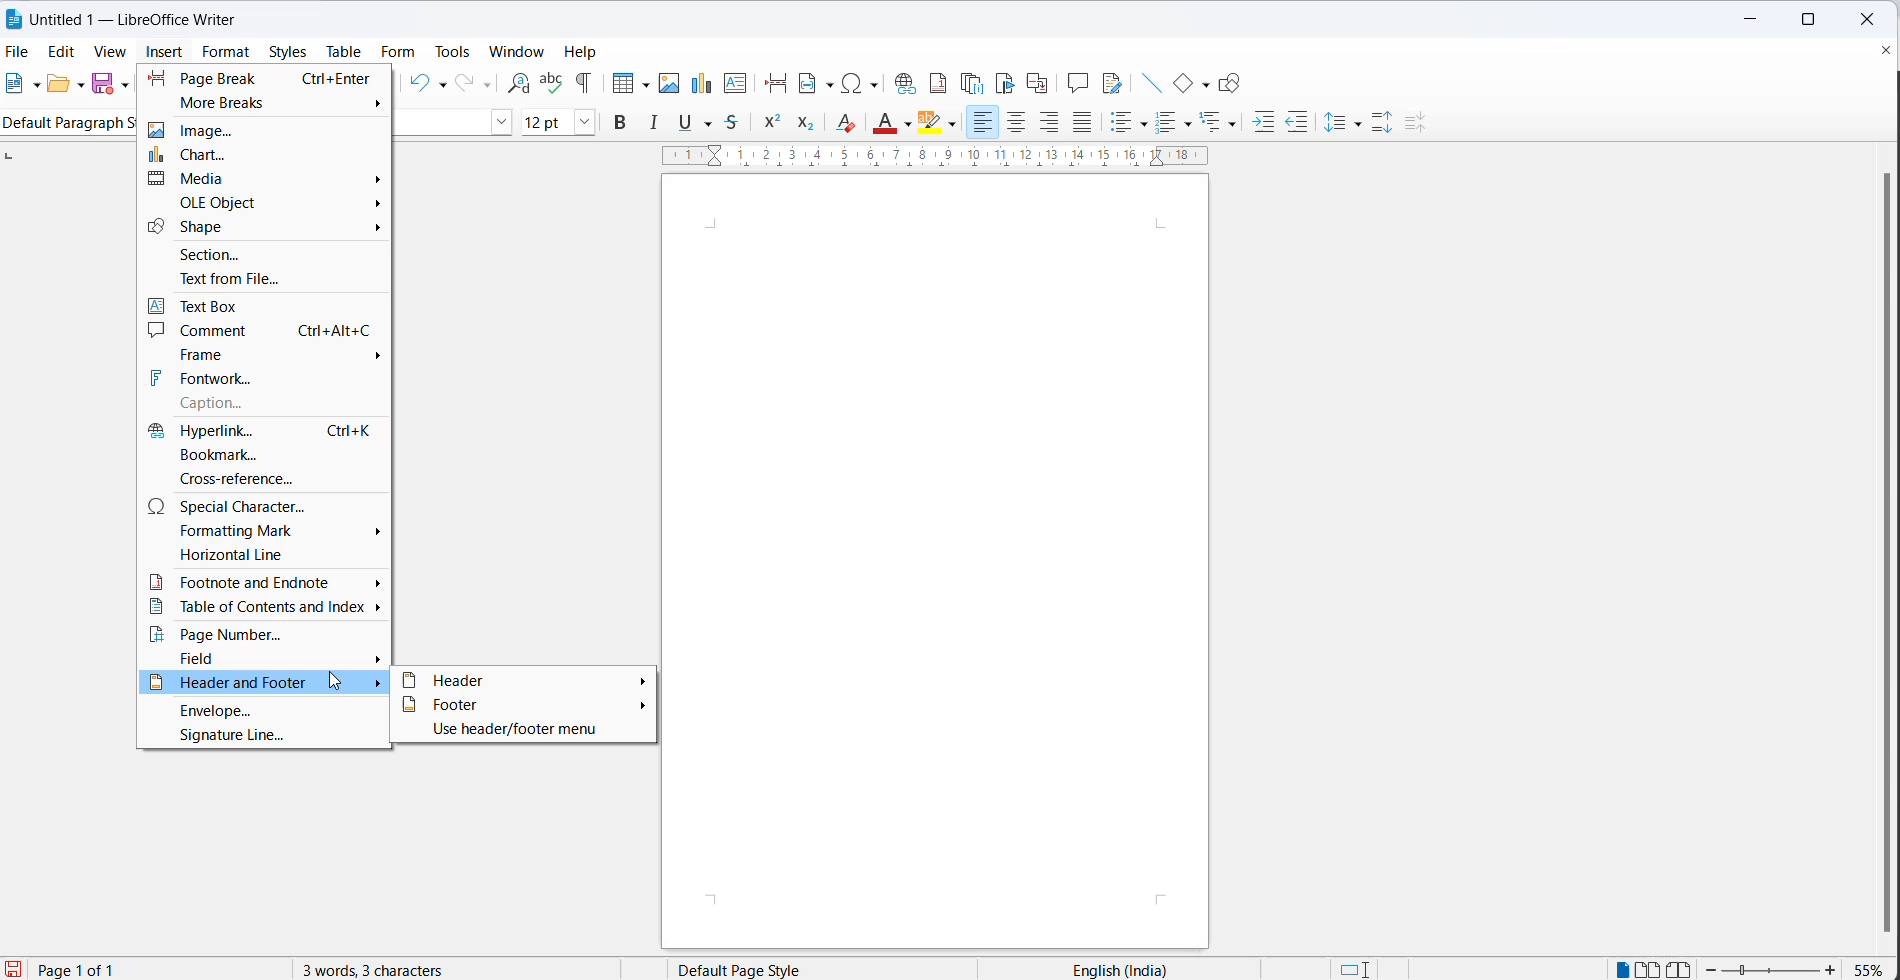 This screenshot has width=1900, height=980. Describe the element at coordinates (262, 256) in the screenshot. I see `section` at that location.